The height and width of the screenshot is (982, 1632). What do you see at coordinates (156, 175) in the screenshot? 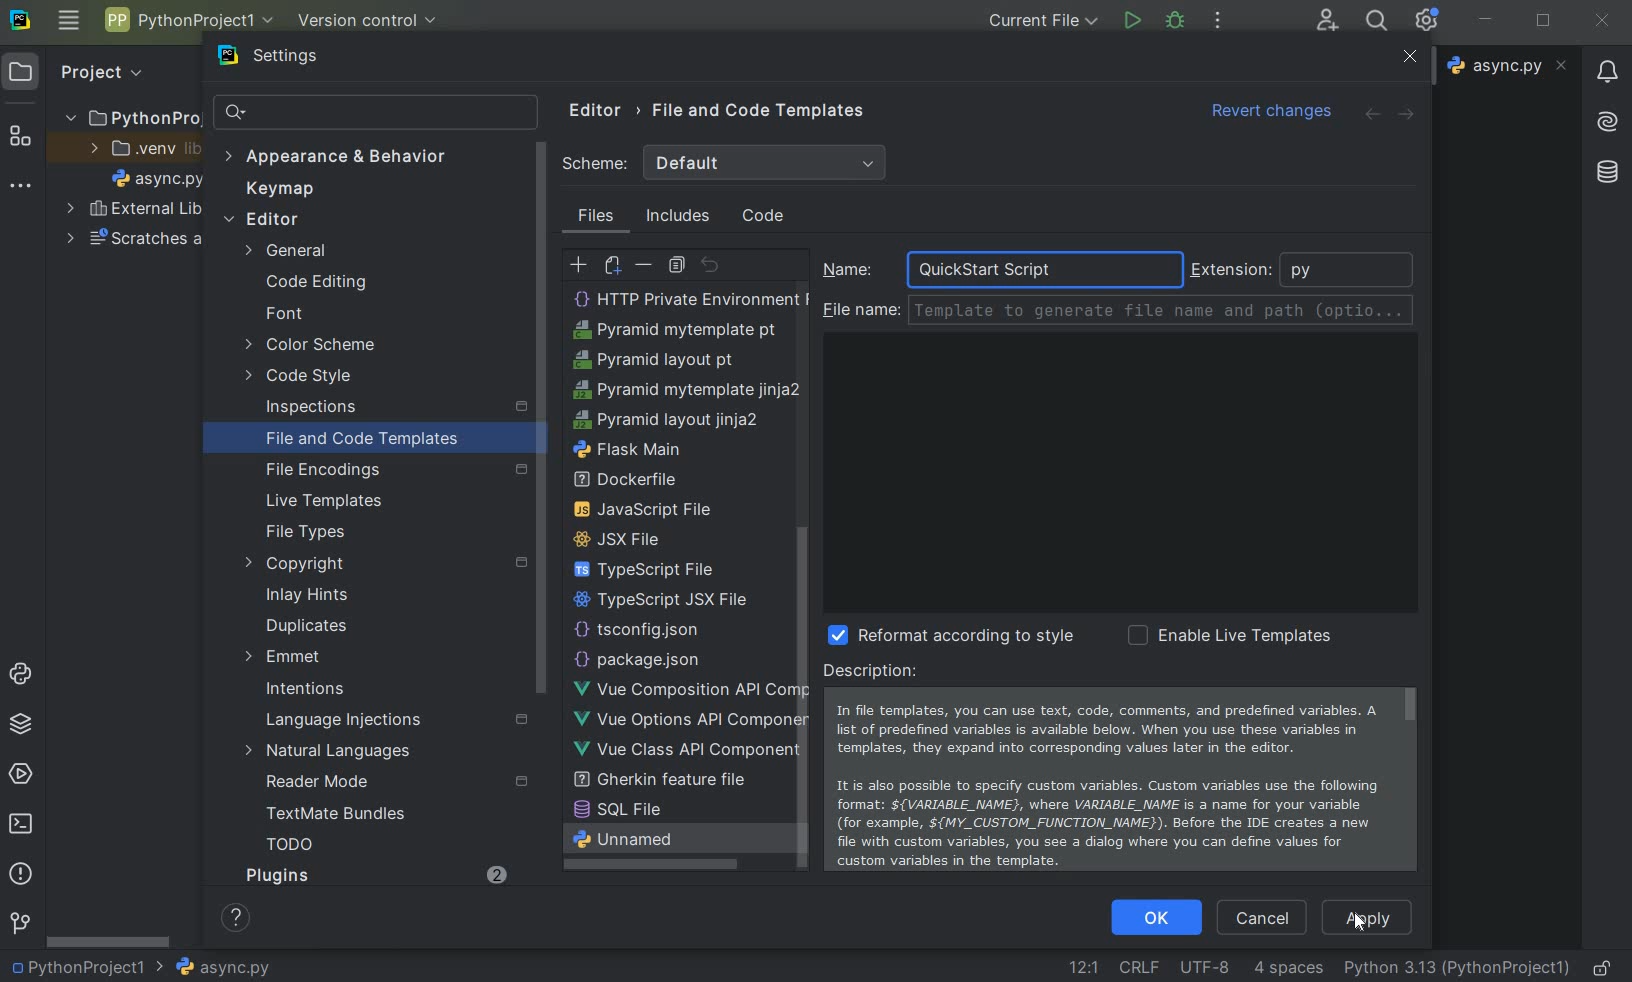
I see `file name` at bounding box center [156, 175].